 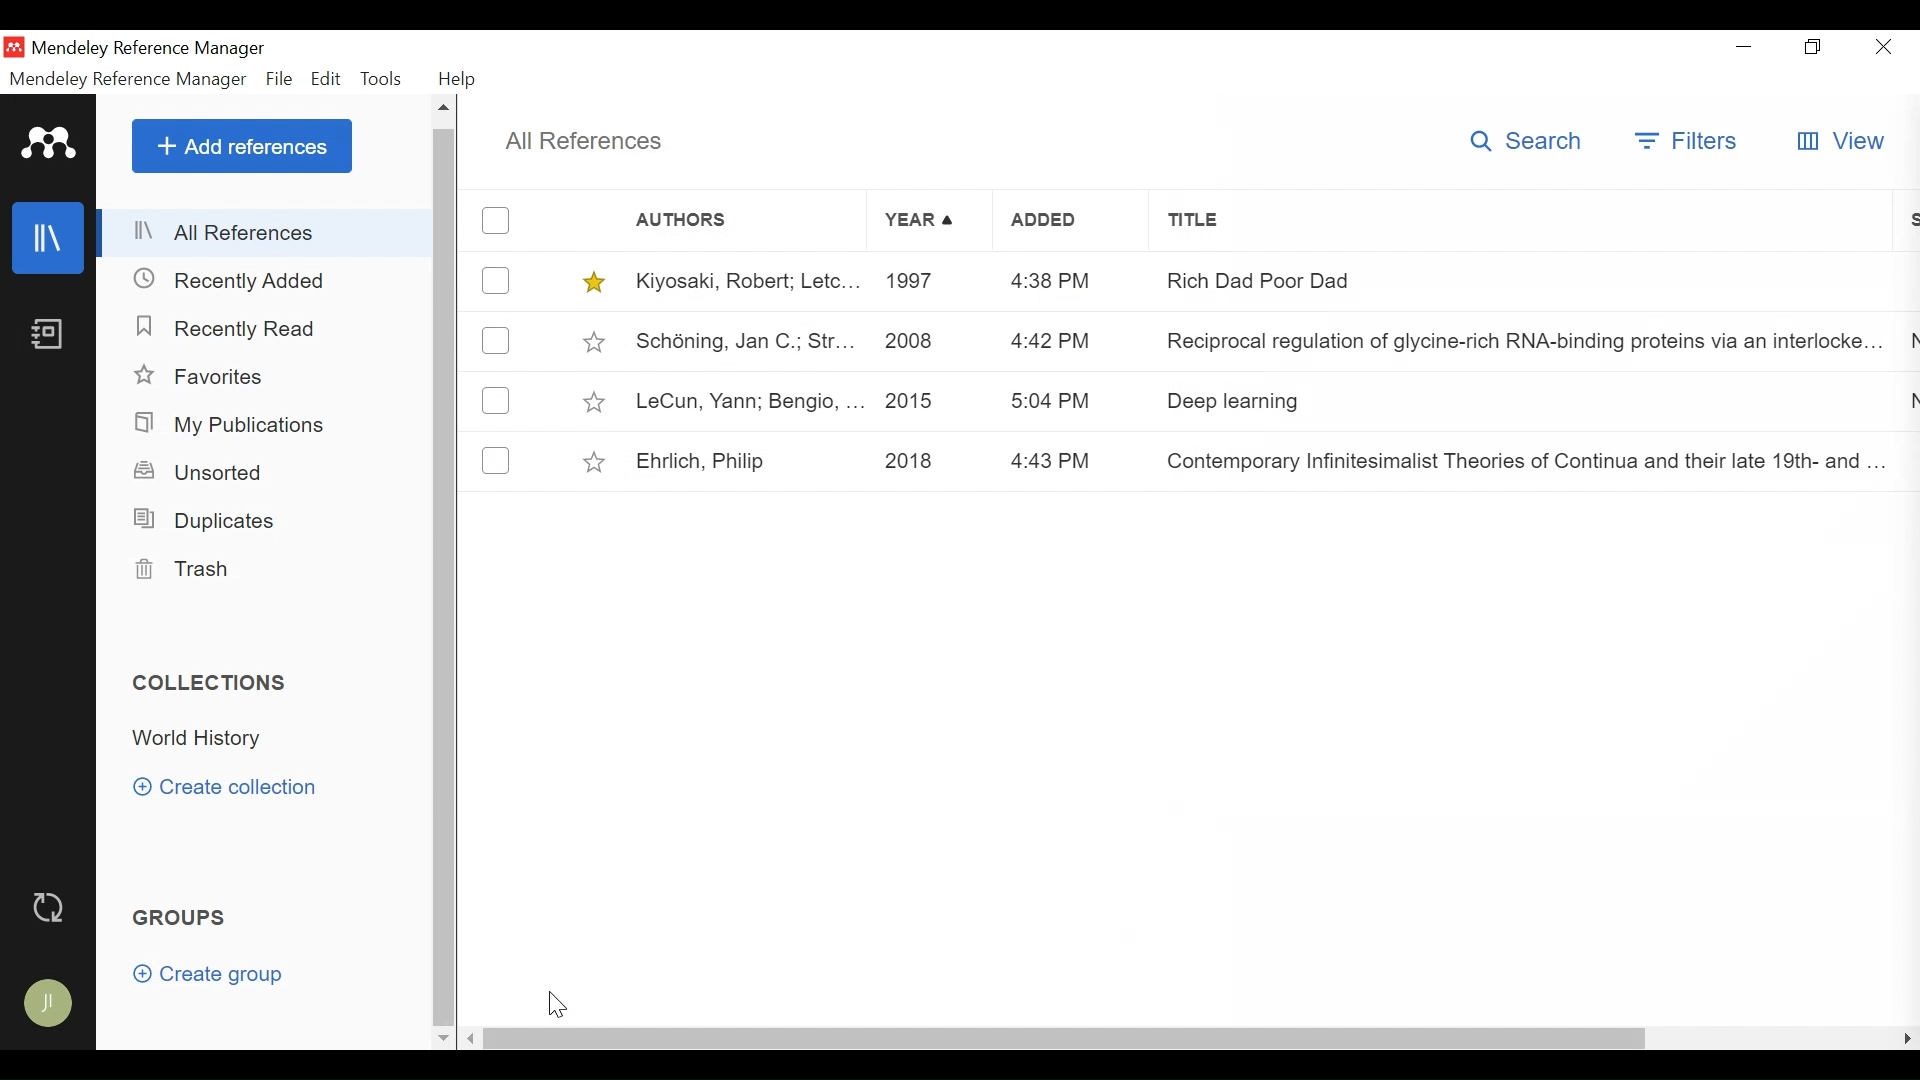 I want to click on Search, so click(x=1526, y=141).